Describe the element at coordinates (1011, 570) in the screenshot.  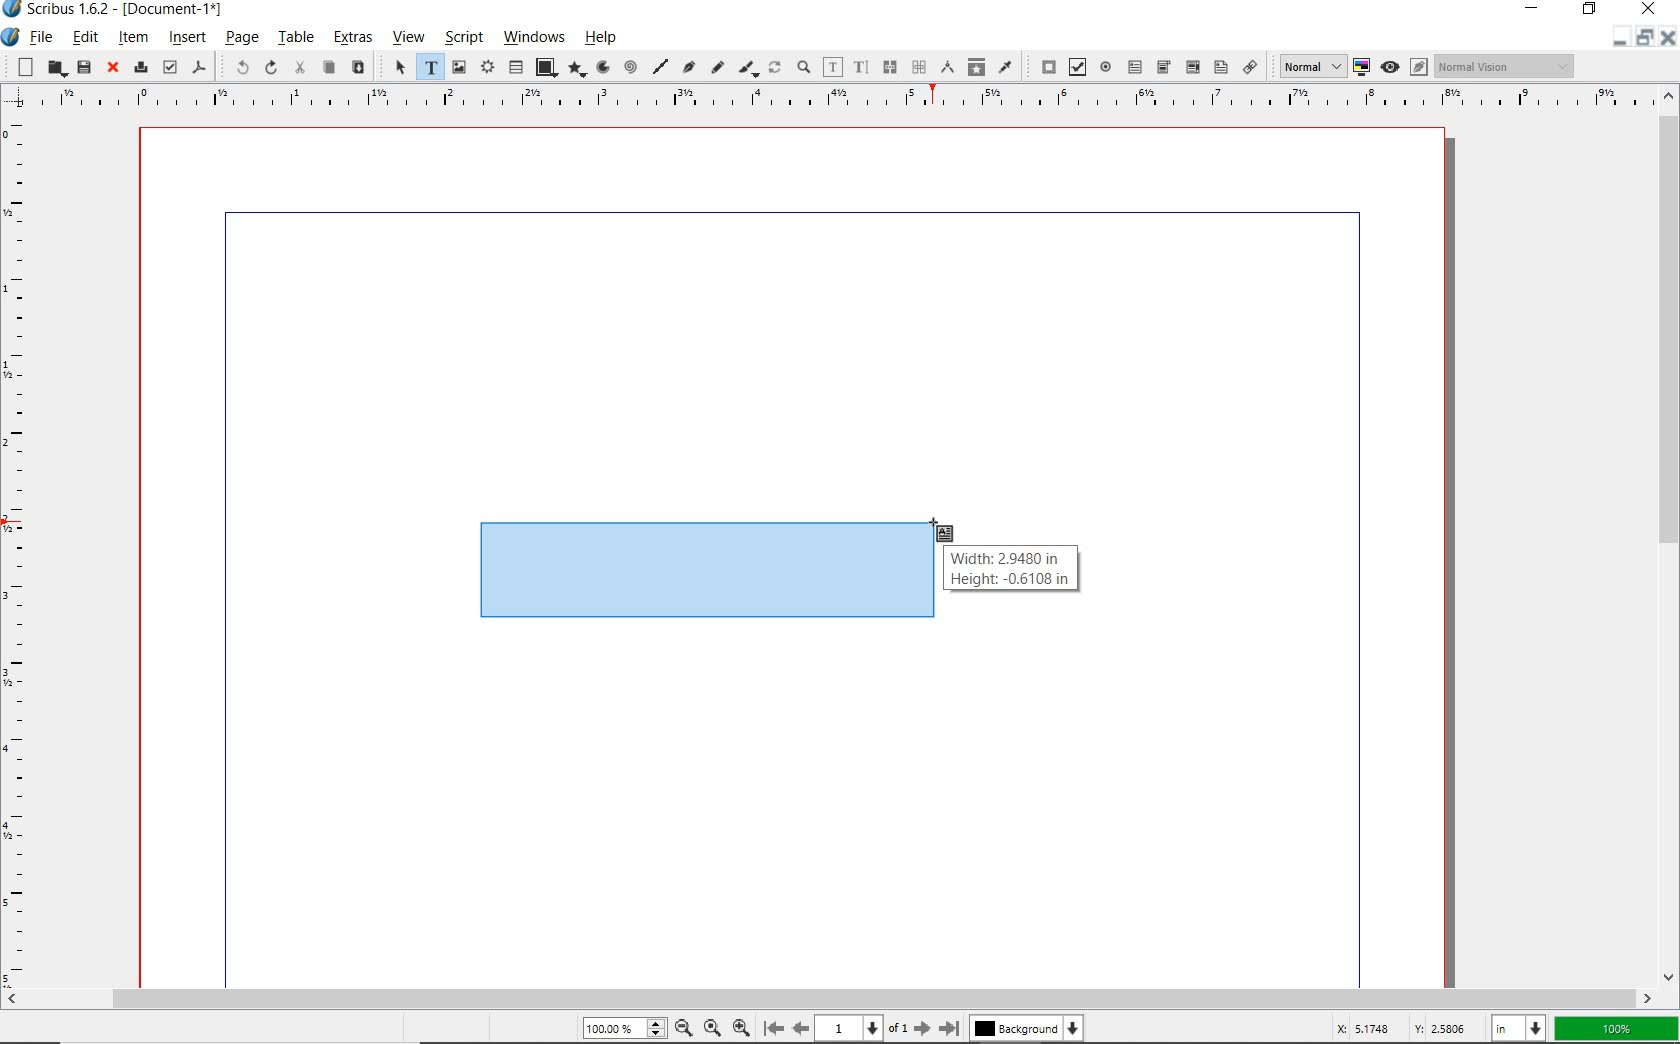
I see `Width: 2.9480 in Height: -0.6108 in` at that location.